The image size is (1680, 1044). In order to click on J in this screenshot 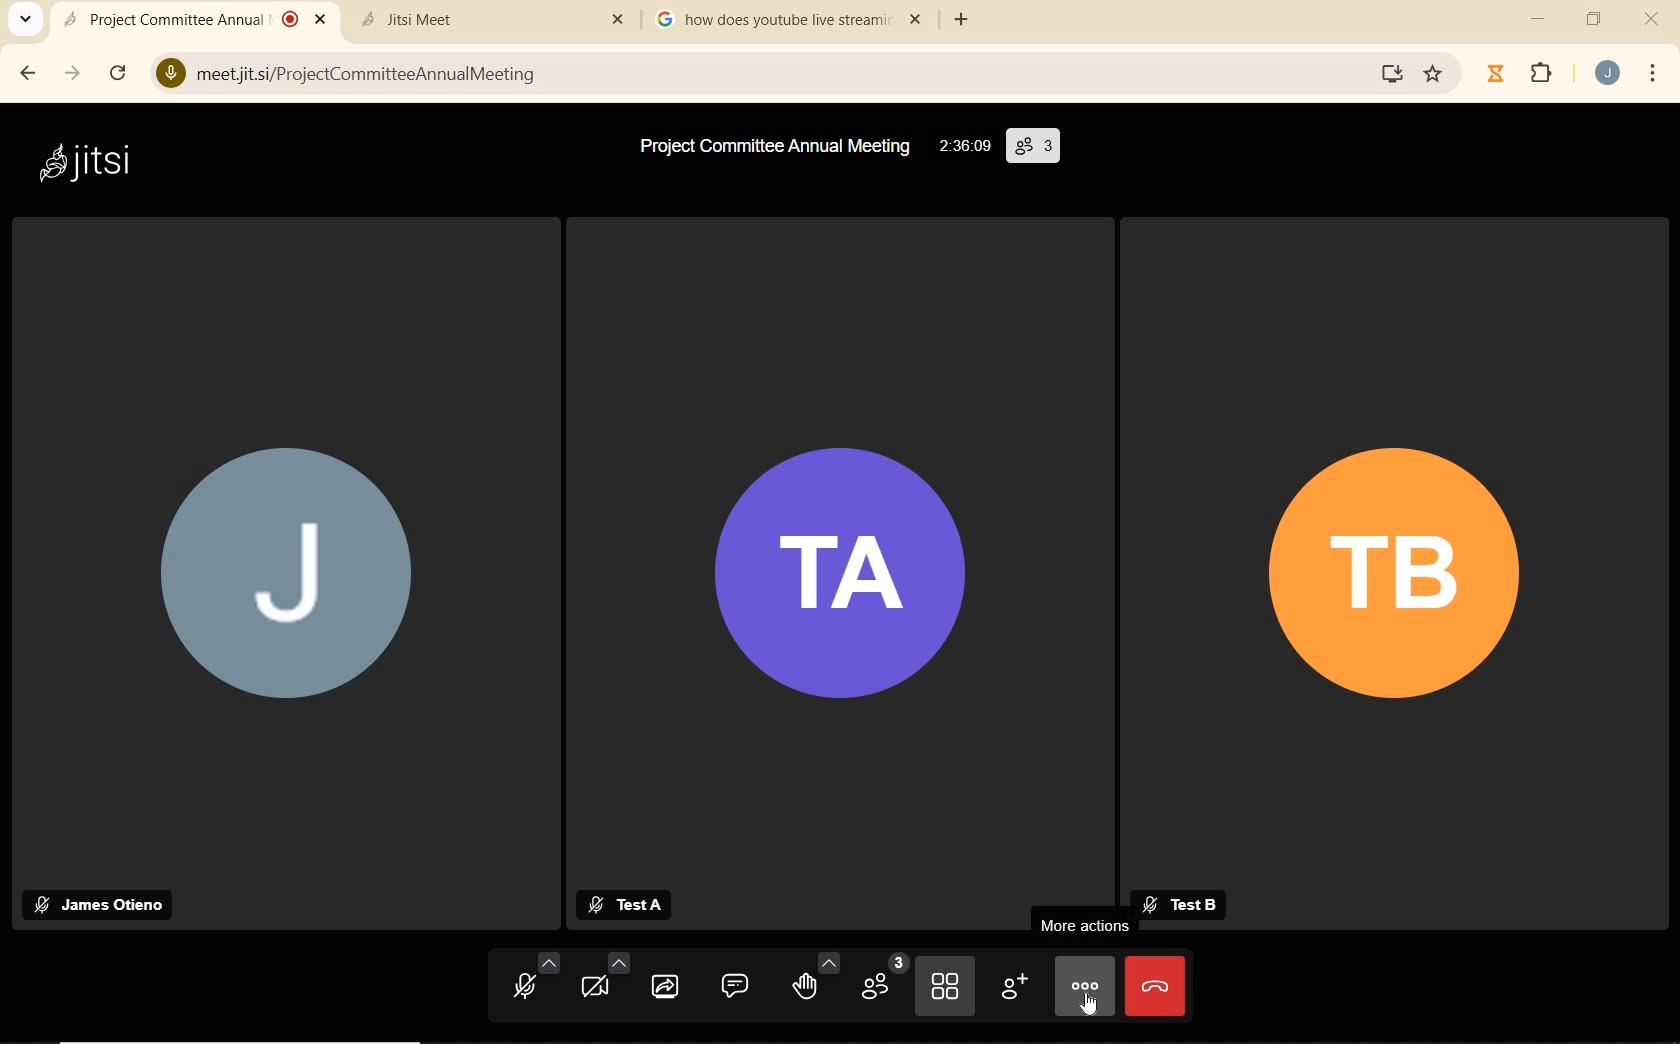, I will do `click(285, 578)`.